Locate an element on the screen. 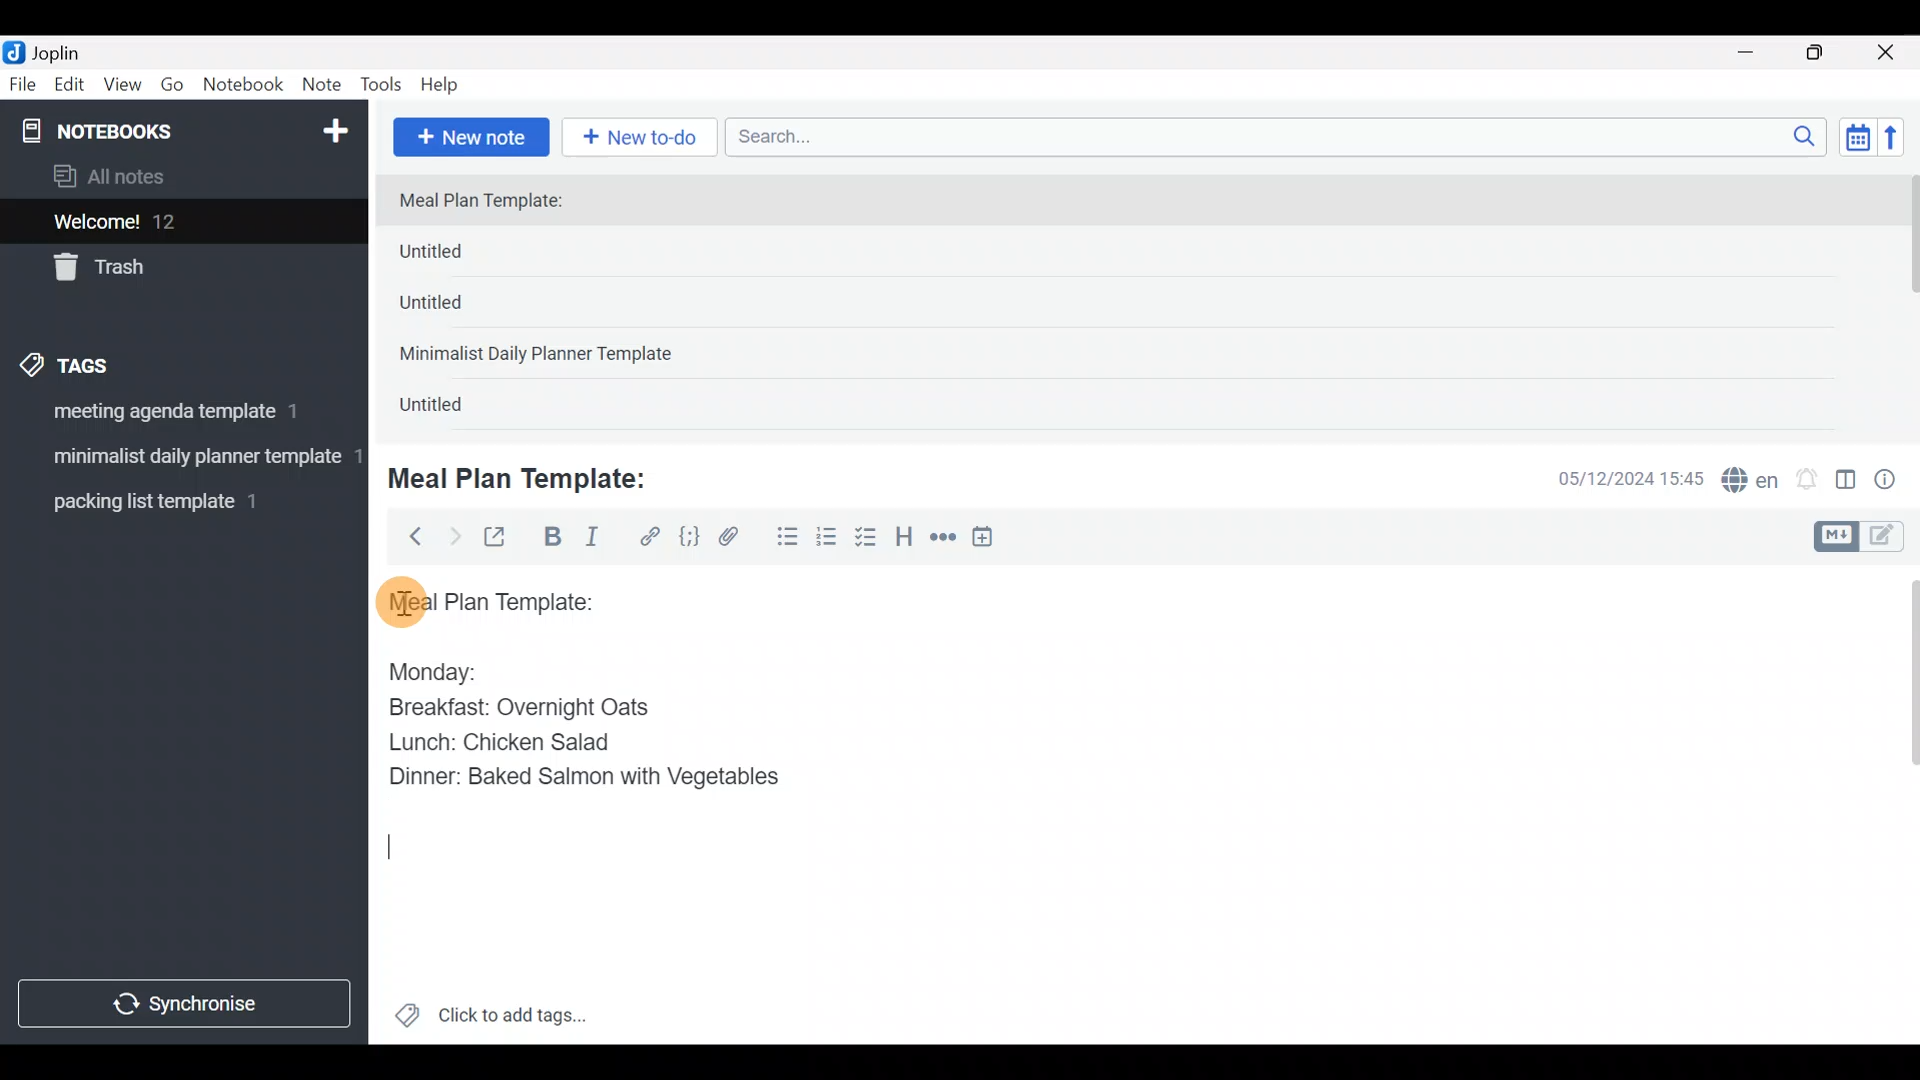  Checkbox is located at coordinates (868, 539).